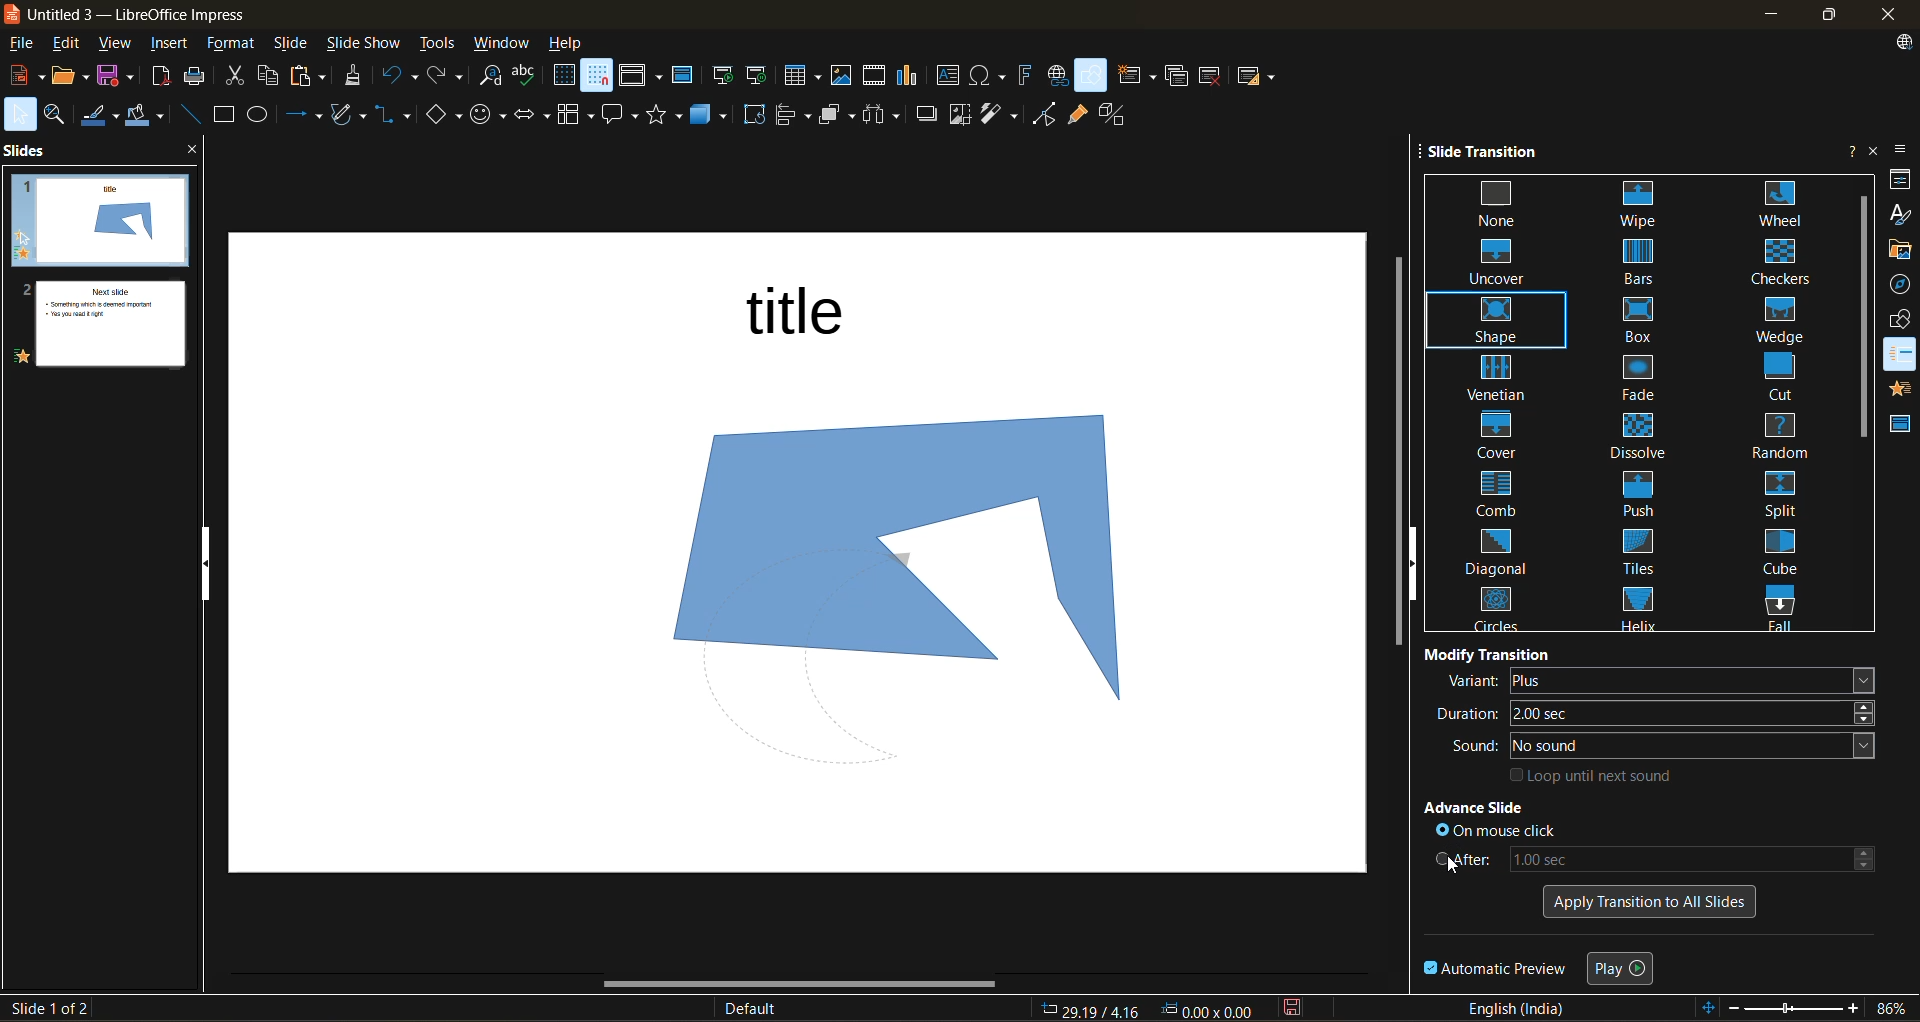  Describe the element at coordinates (687, 78) in the screenshot. I see `master slide` at that location.